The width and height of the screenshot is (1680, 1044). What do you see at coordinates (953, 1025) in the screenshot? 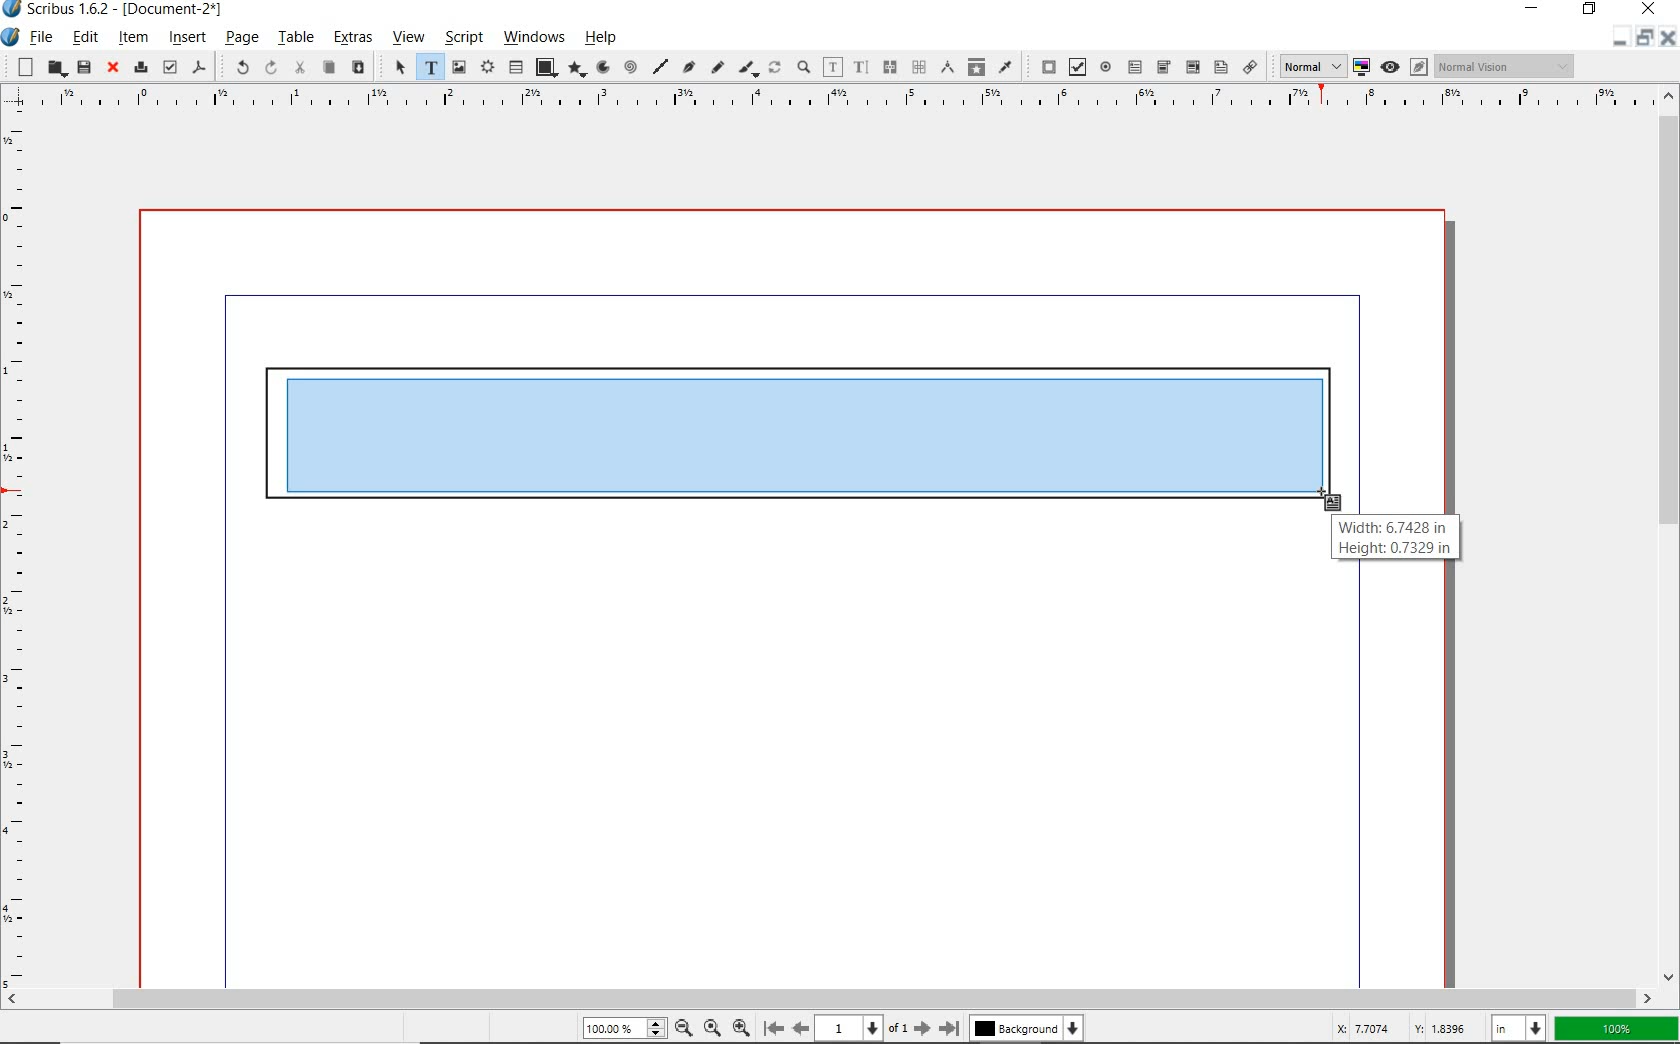
I see `move to last` at bounding box center [953, 1025].